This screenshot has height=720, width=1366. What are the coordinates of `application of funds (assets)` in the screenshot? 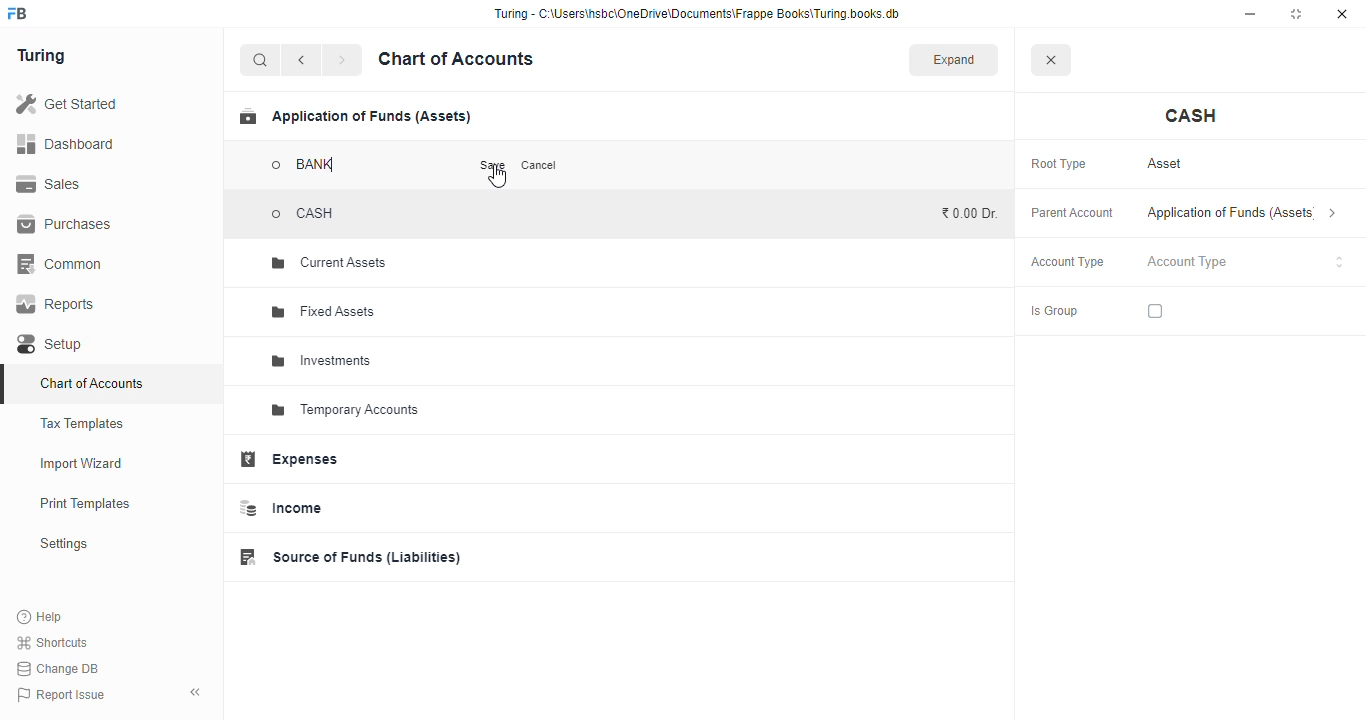 It's located at (355, 116).